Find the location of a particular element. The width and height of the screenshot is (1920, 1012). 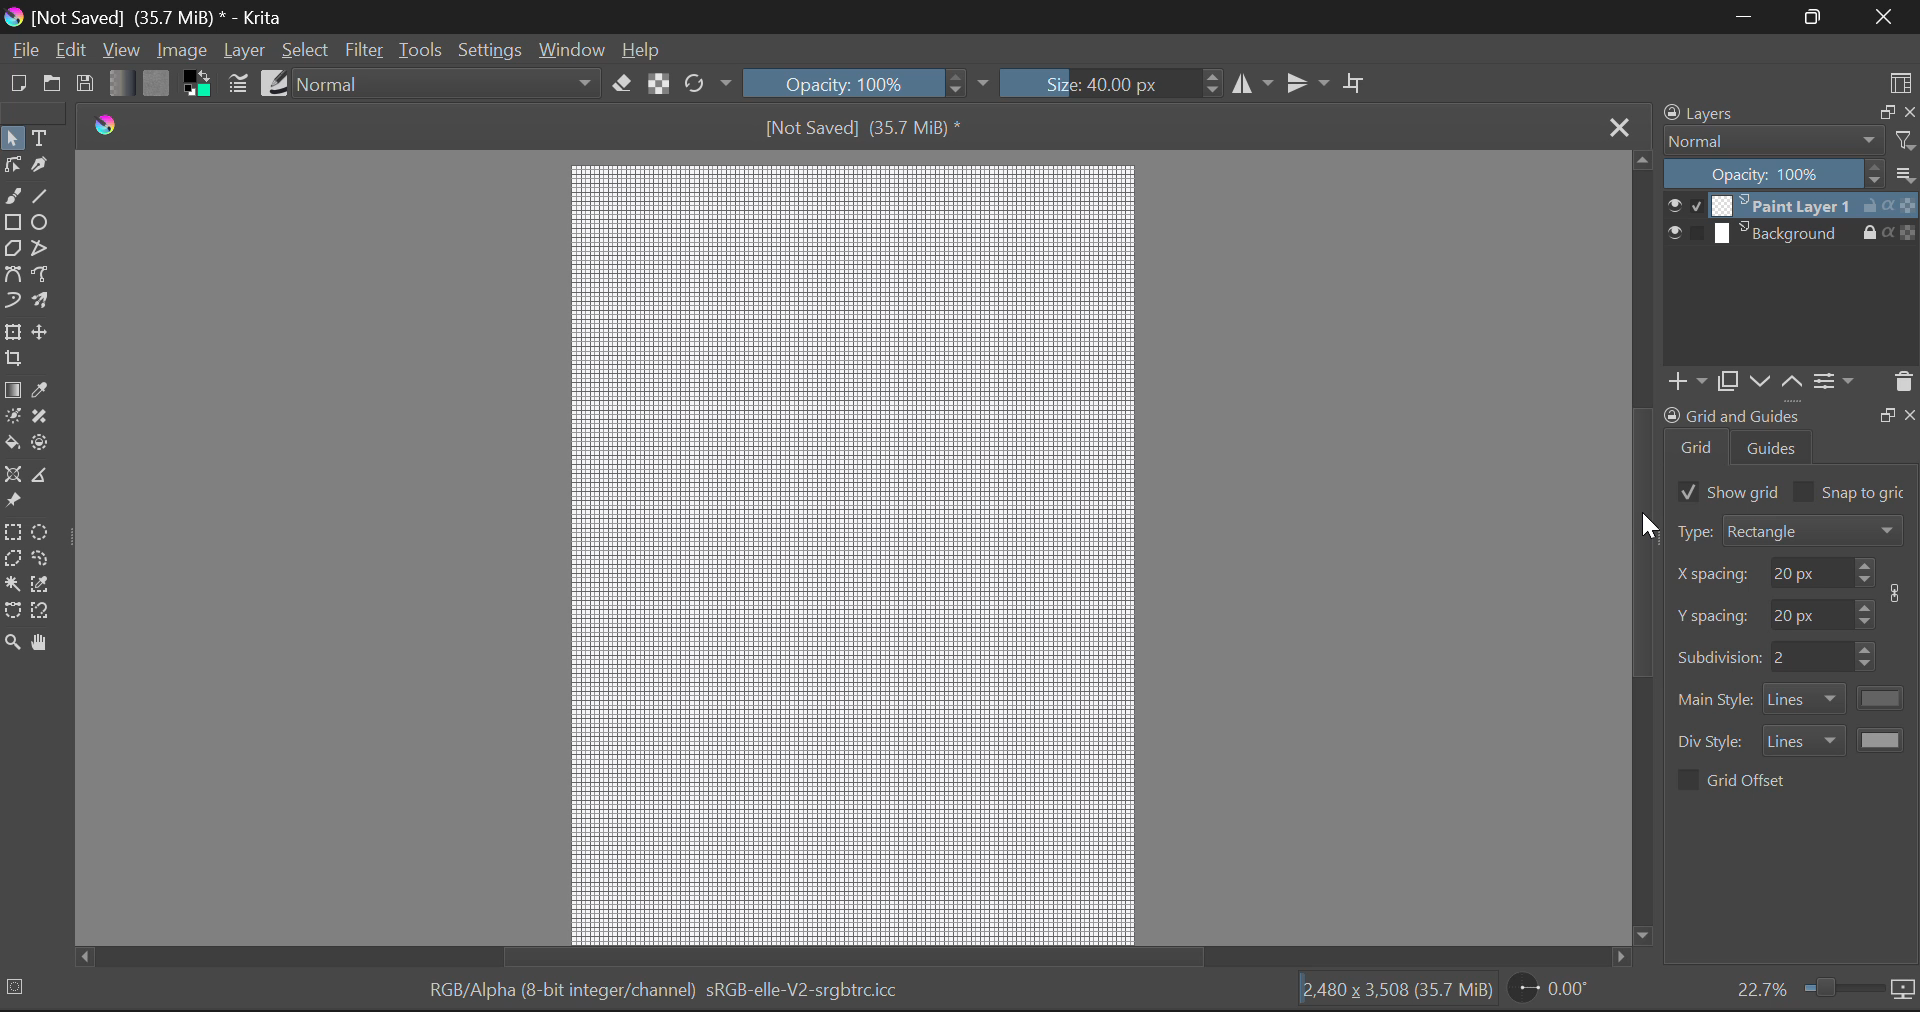

Vertical Mirror Flip is located at coordinates (1253, 85).